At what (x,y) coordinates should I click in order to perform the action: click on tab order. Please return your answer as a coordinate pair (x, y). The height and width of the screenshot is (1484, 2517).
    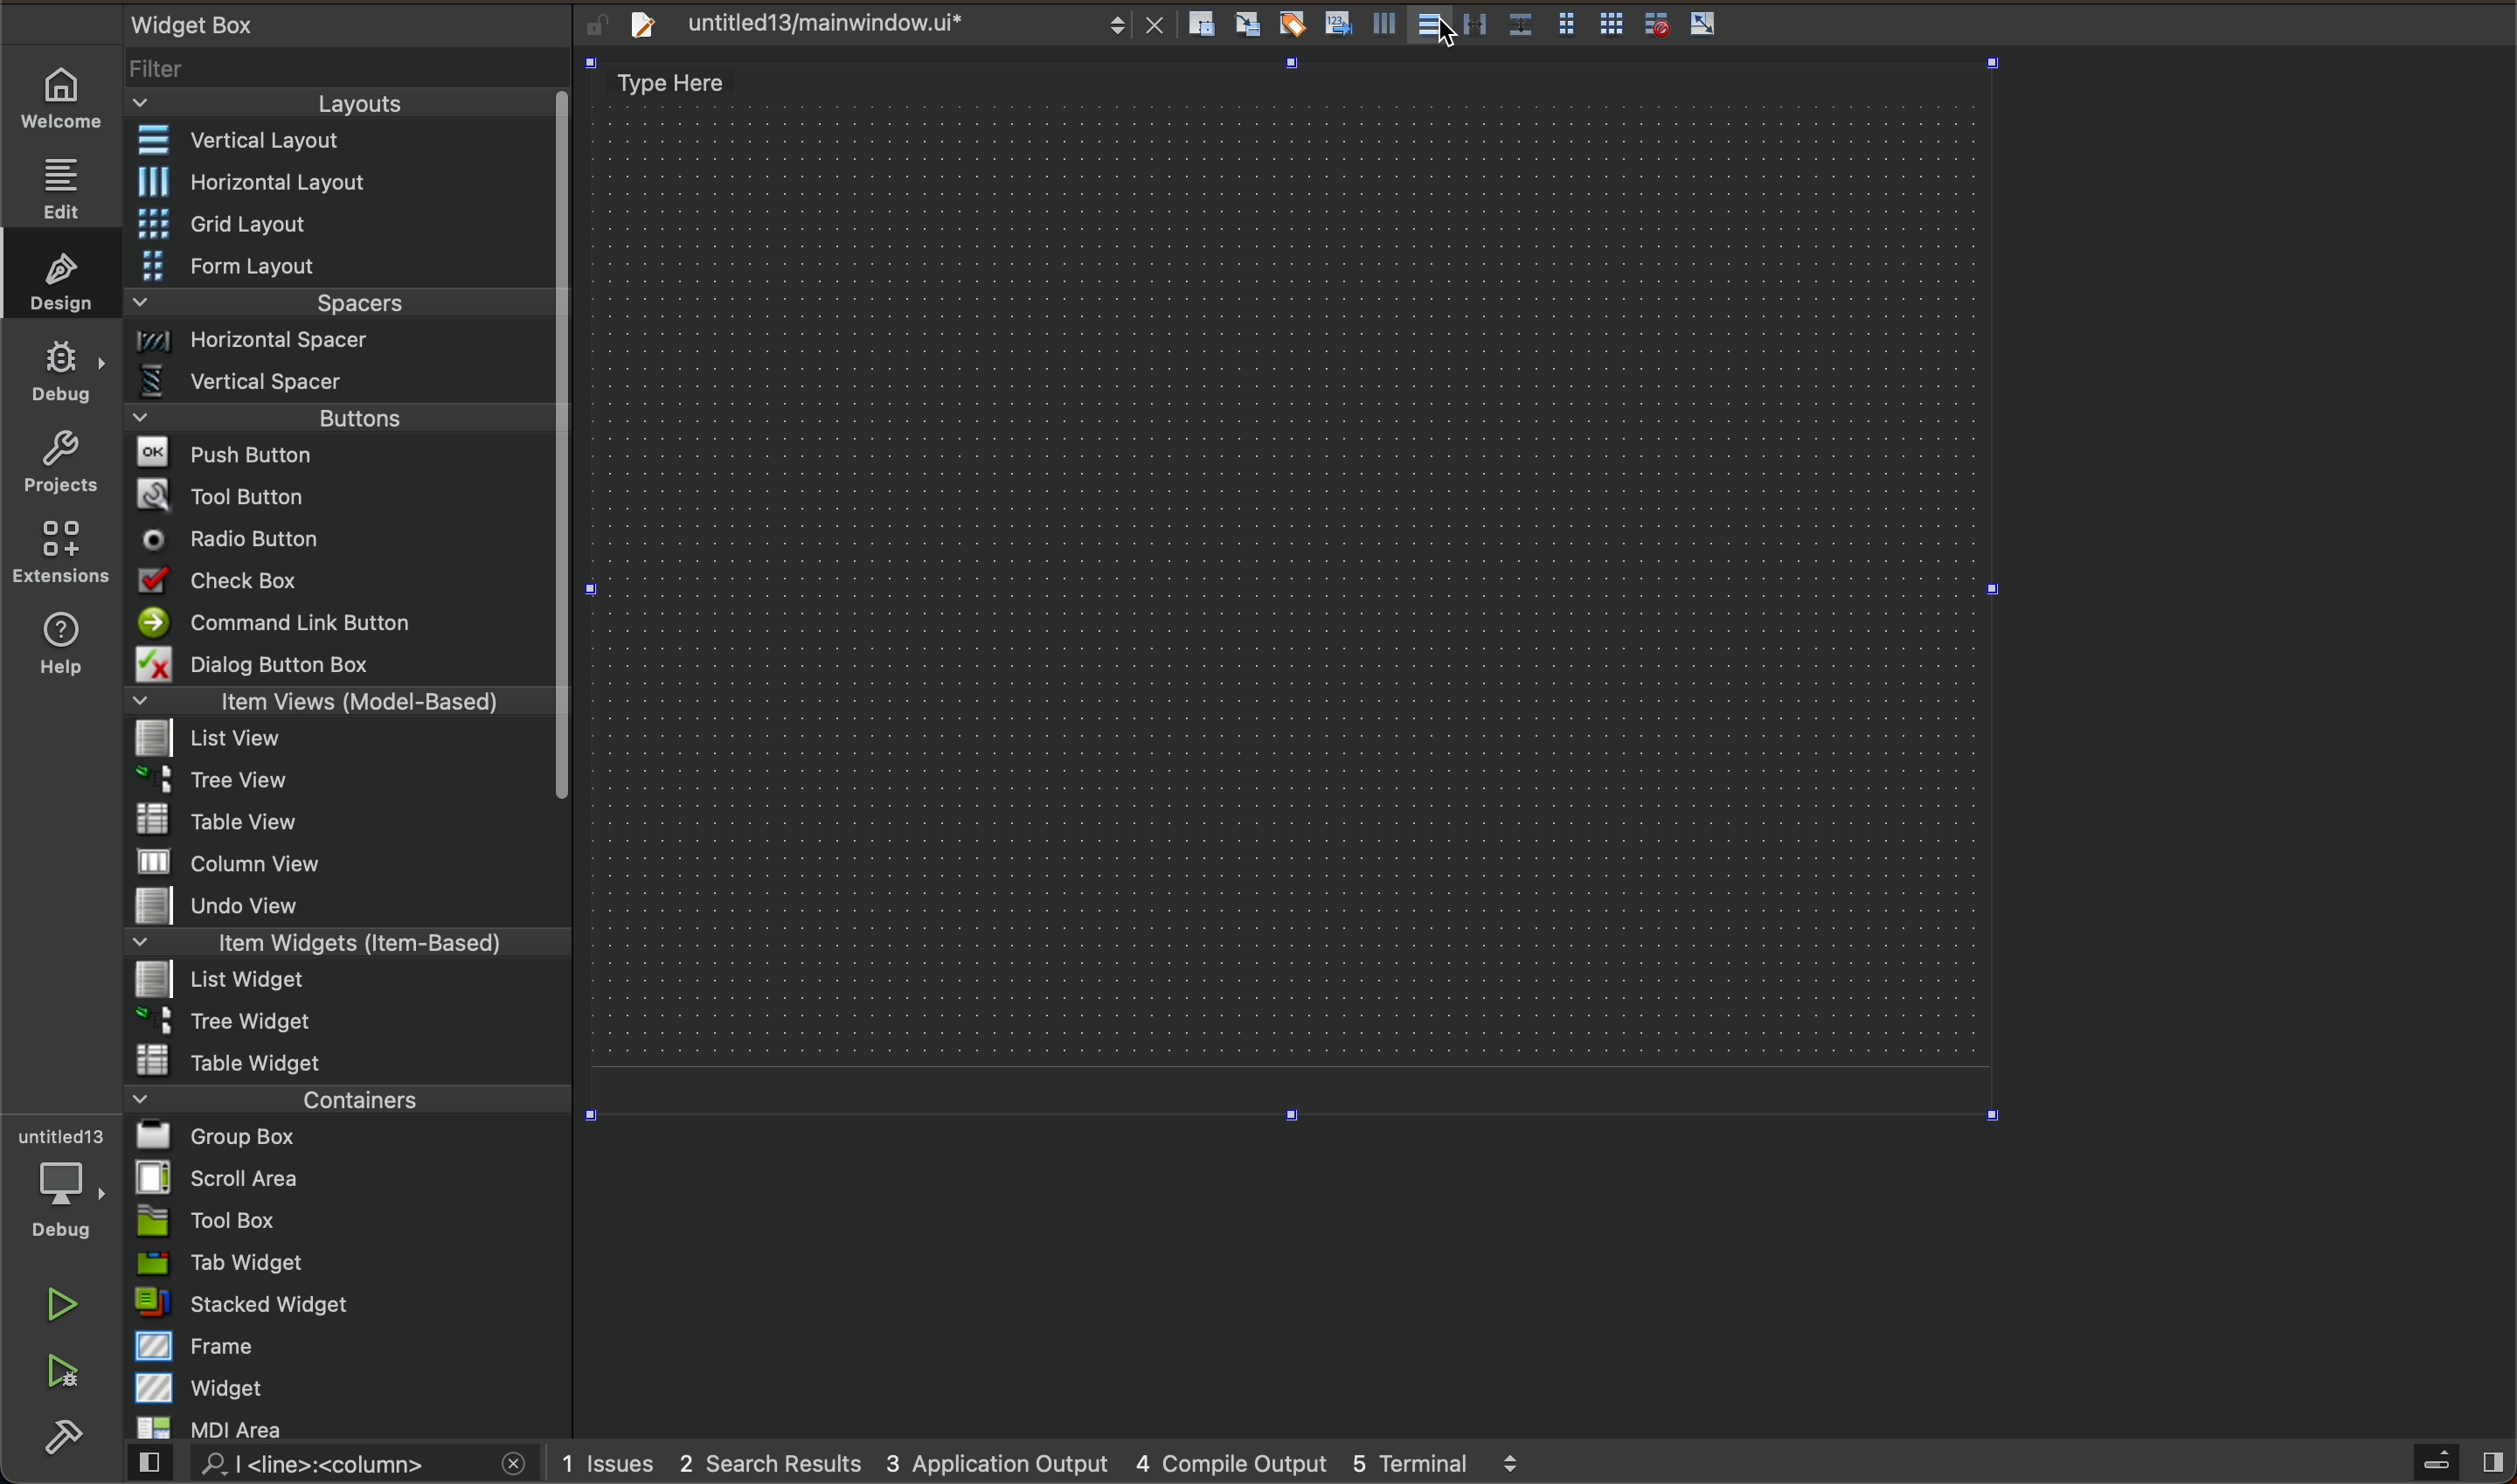
    Looking at the image, I should click on (1340, 22).